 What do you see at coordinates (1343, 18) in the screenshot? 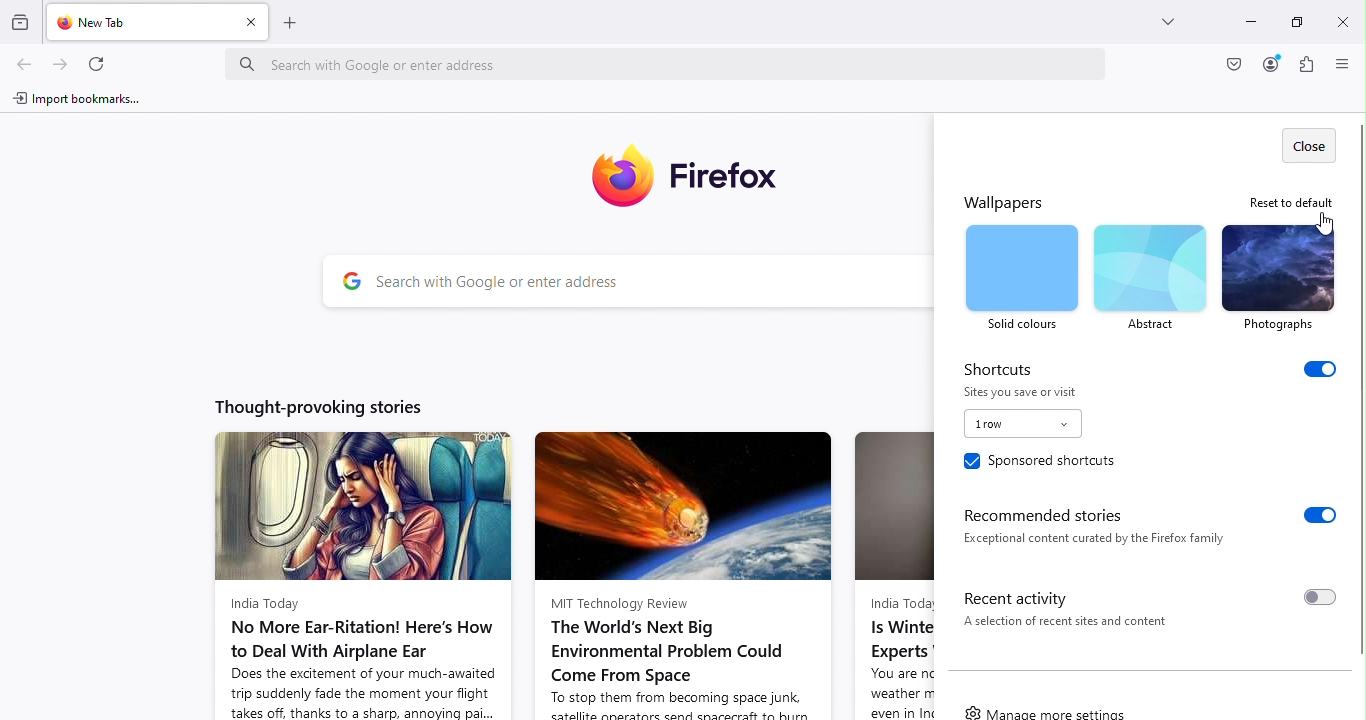
I see `Close` at bounding box center [1343, 18].